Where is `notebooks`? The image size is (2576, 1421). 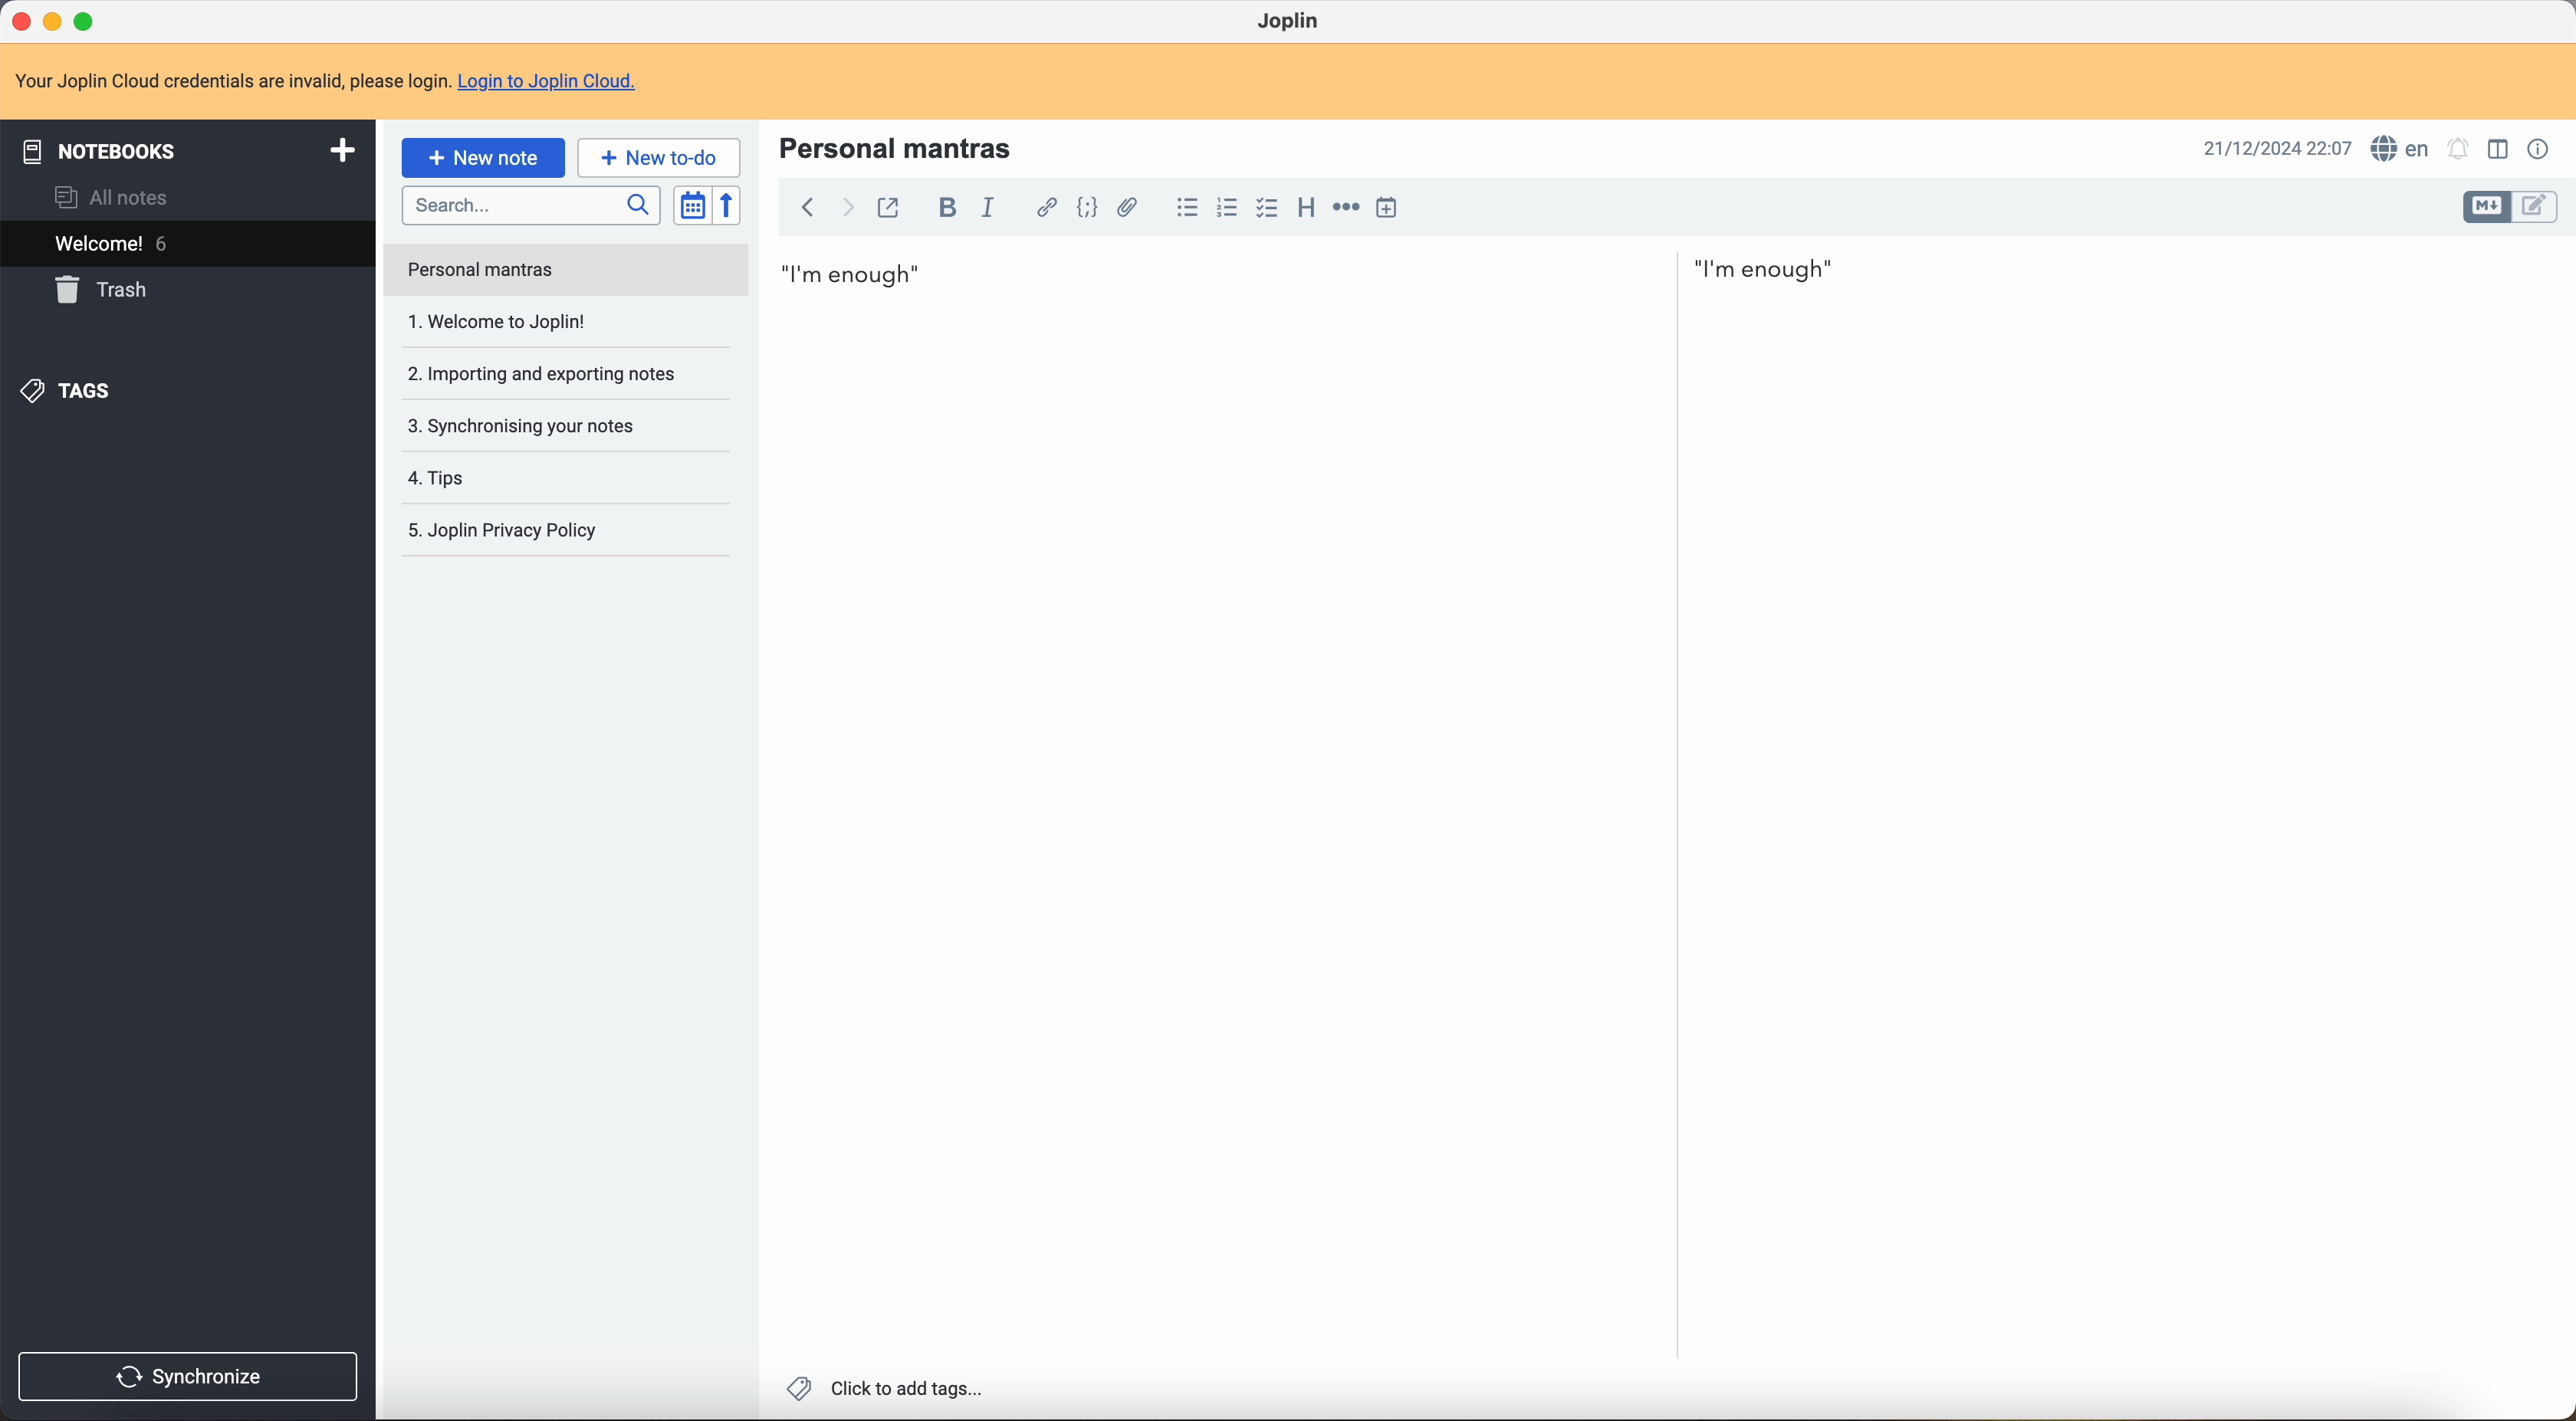
notebooks is located at coordinates (188, 148).